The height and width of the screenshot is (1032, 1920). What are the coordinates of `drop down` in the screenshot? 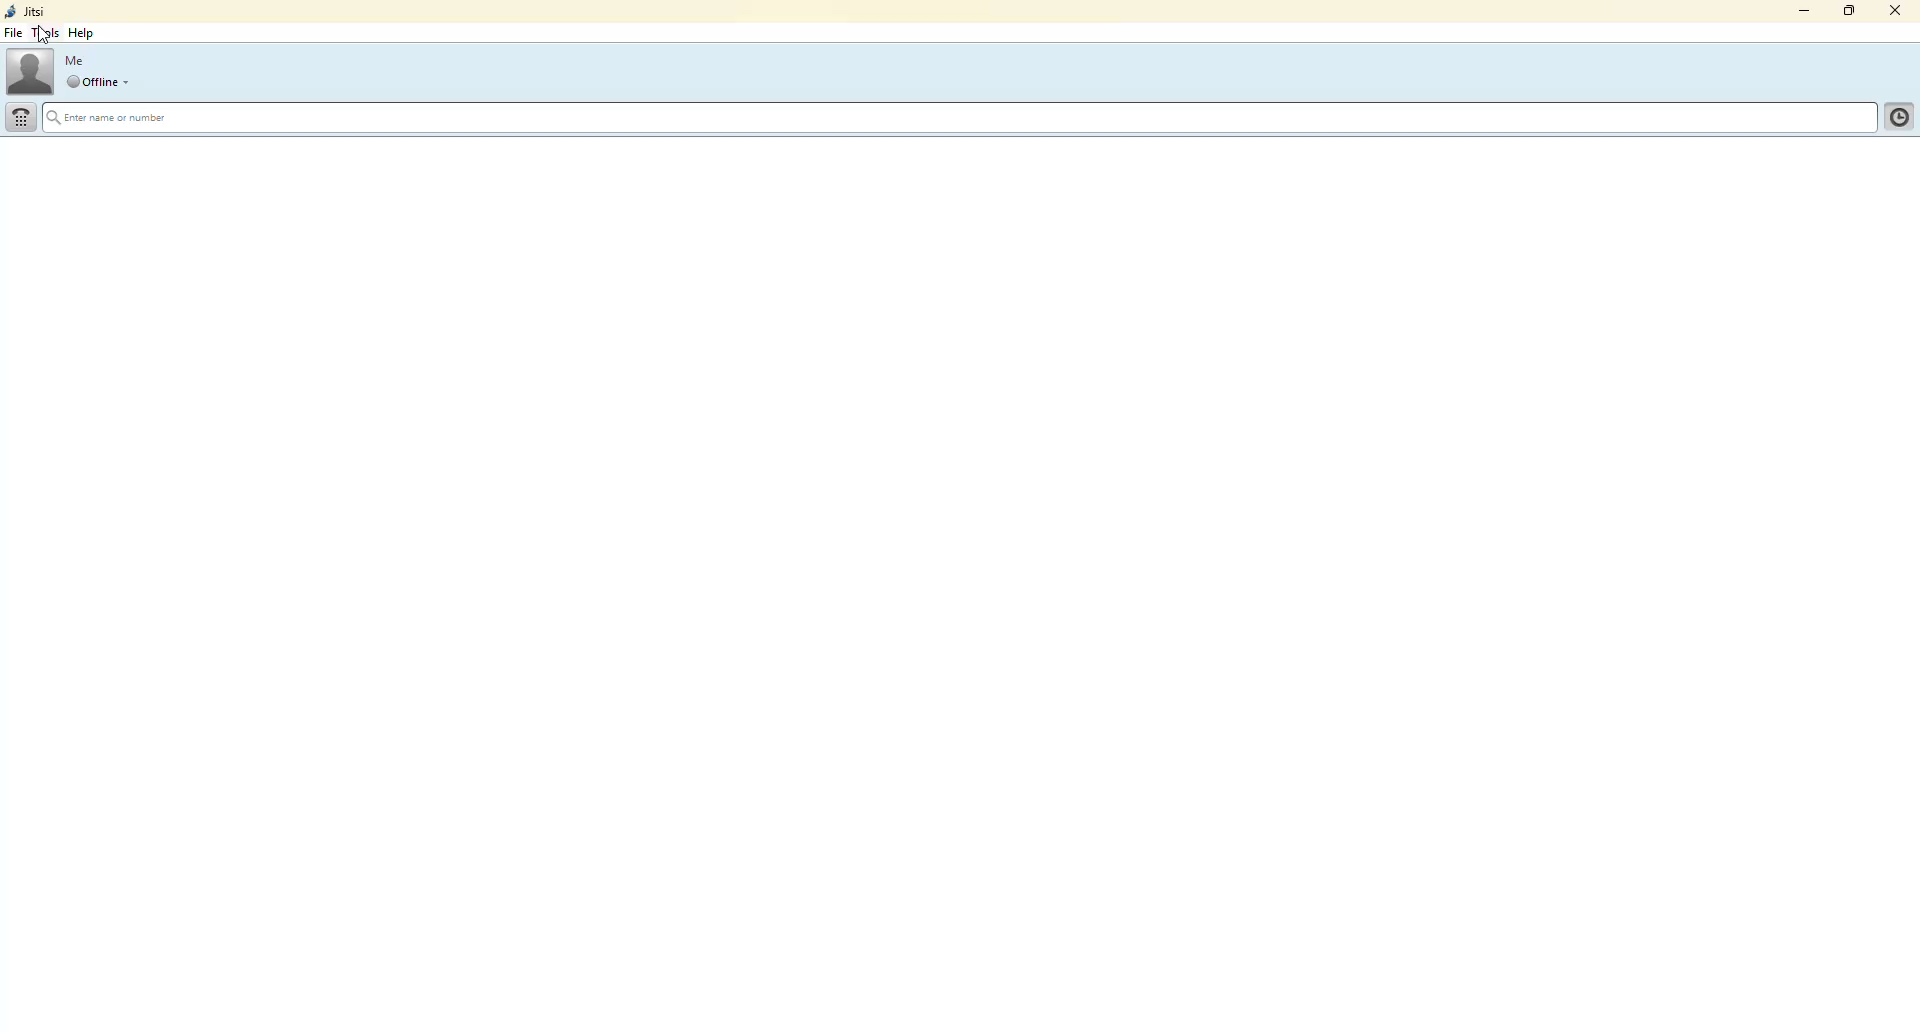 It's located at (131, 82).